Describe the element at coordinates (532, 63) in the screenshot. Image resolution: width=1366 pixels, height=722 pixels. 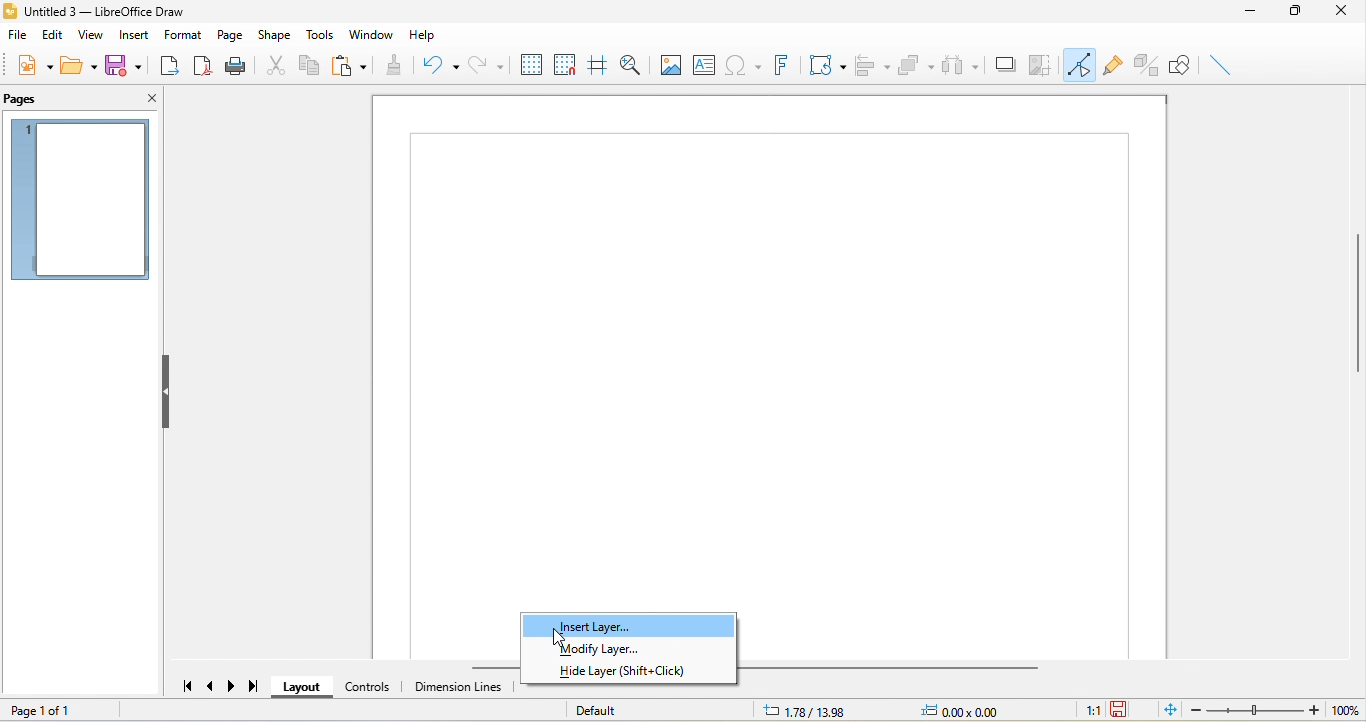
I see `display to grid` at that location.